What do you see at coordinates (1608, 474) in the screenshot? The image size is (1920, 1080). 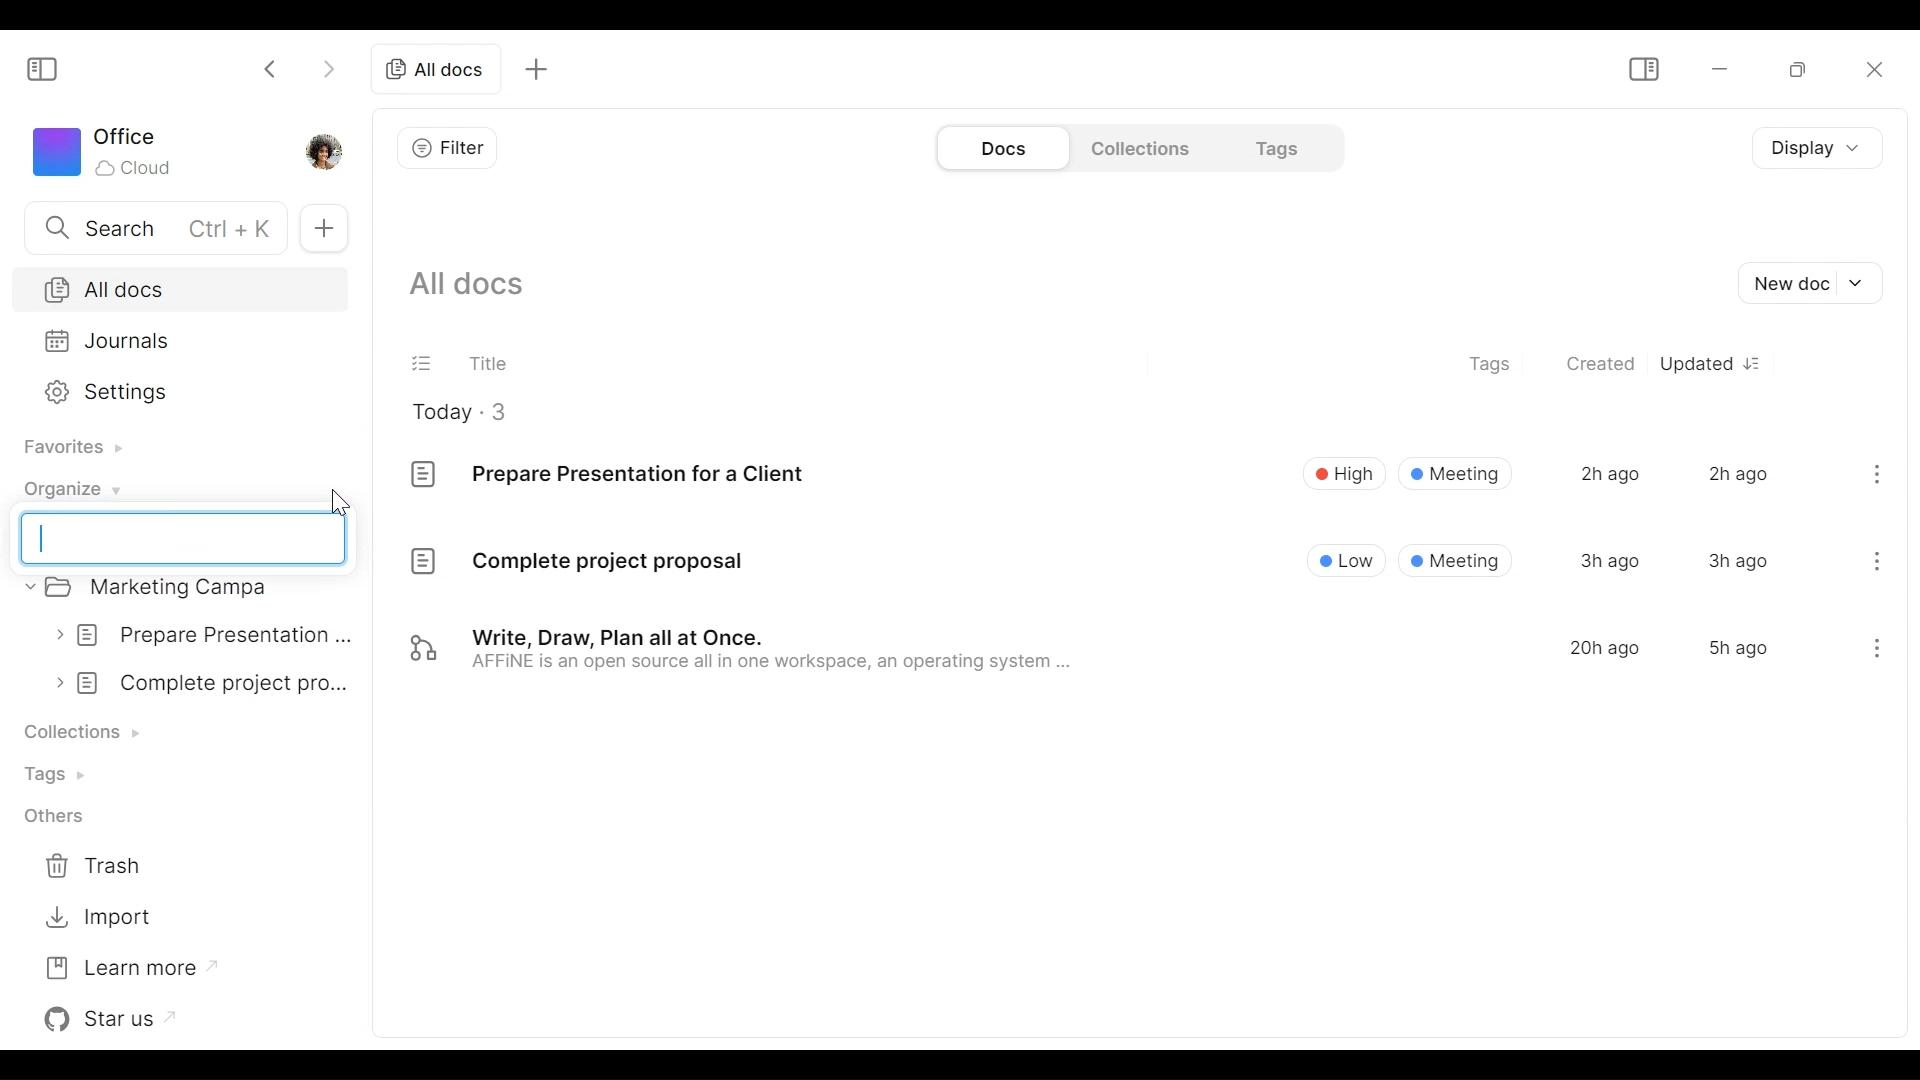 I see `2h ago` at bounding box center [1608, 474].